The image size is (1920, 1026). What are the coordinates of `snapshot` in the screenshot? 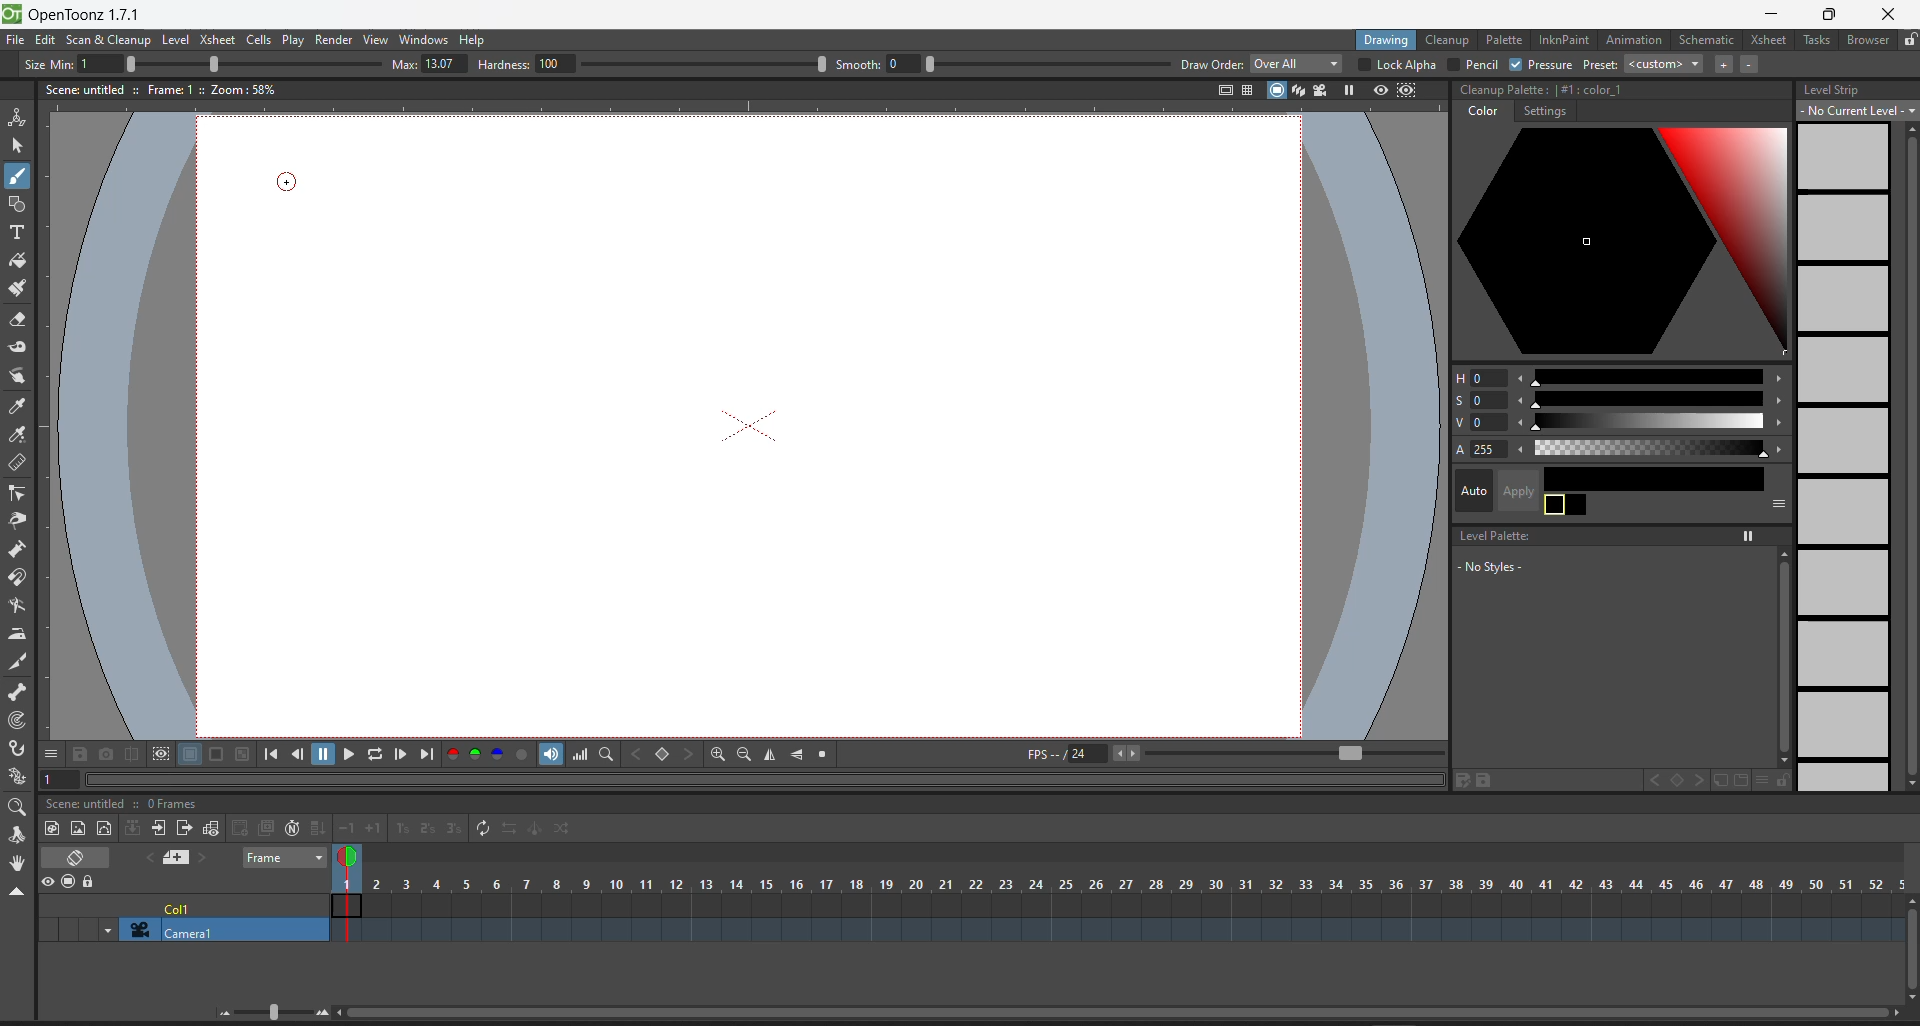 It's located at (106, 753).